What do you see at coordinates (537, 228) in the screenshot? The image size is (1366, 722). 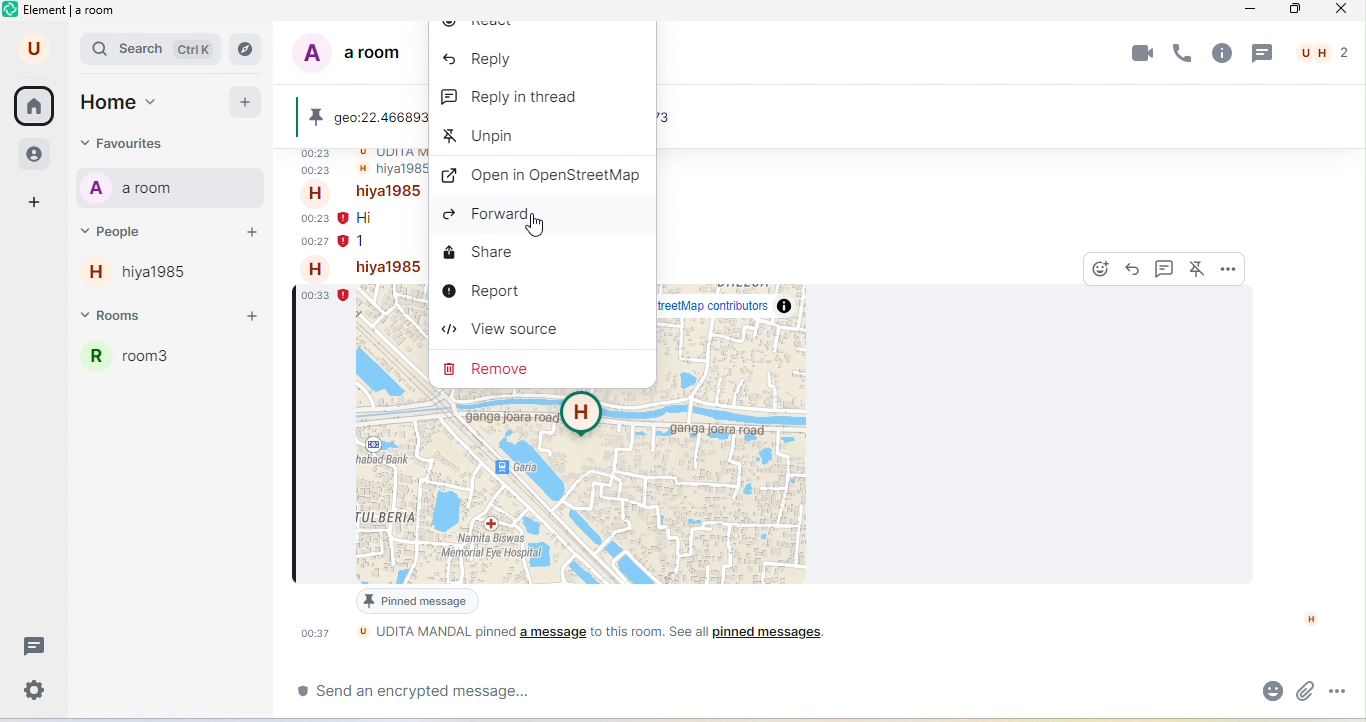 I see `cursor movement` at bounding box center [537, 228].